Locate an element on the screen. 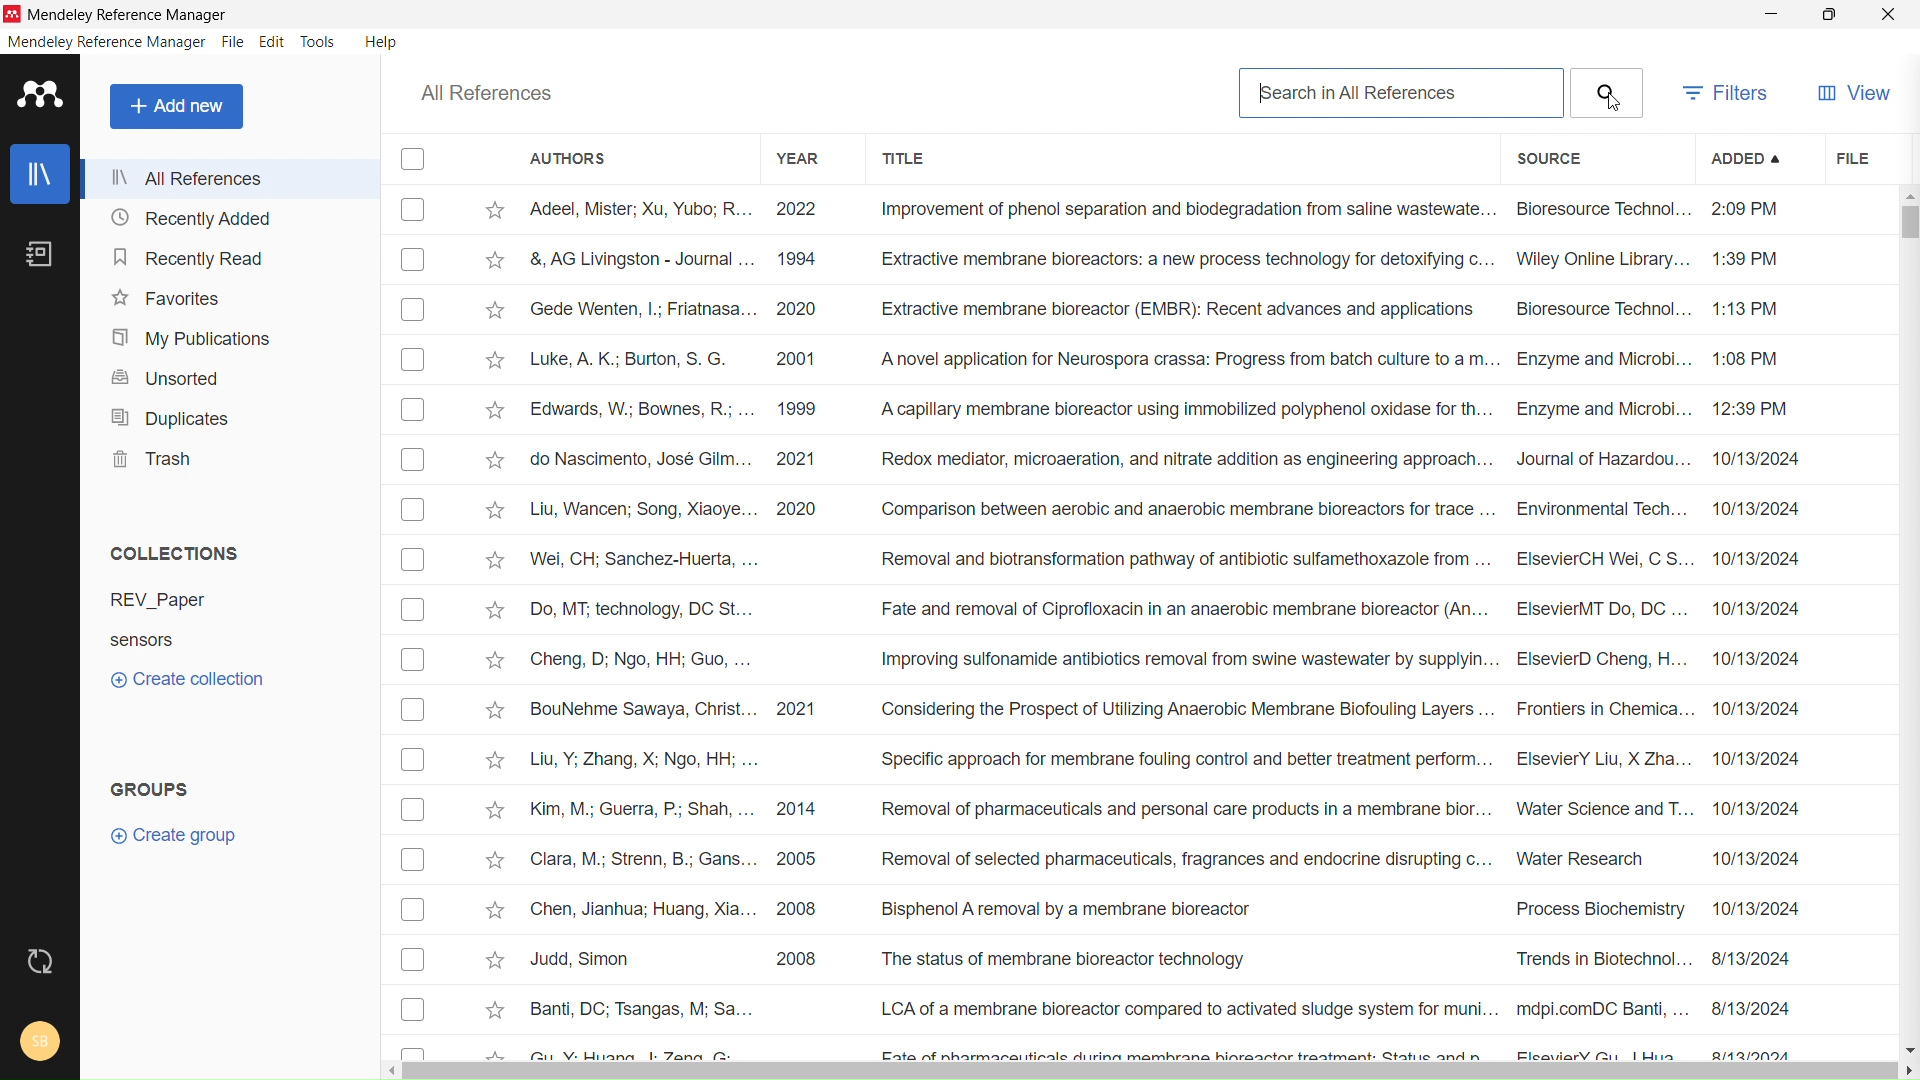  my publications is located at coordinates (230, 335).